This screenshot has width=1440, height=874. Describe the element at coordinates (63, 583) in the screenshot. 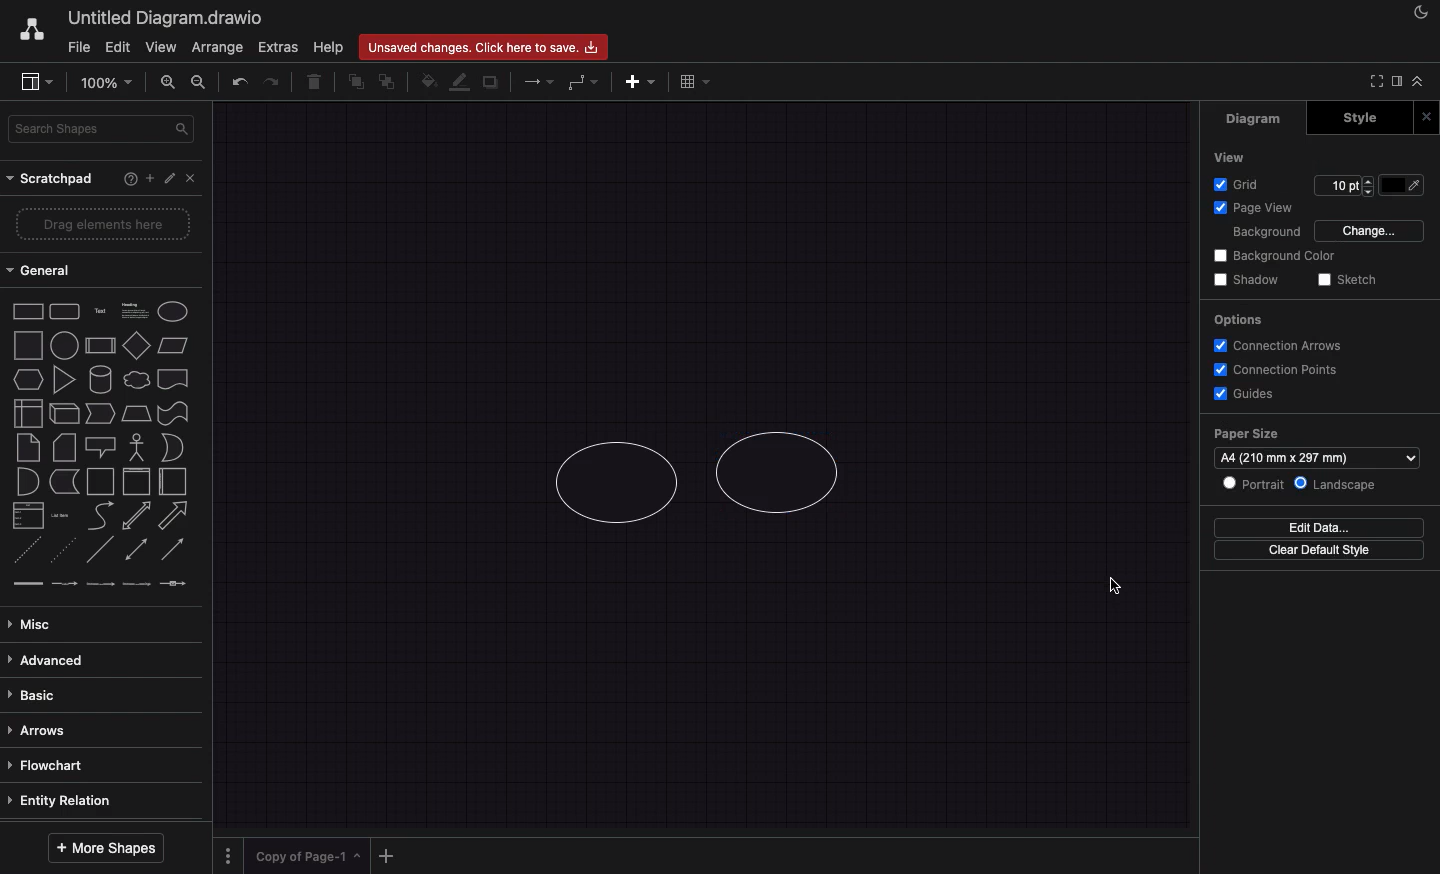

I see `connector with label` at that location.